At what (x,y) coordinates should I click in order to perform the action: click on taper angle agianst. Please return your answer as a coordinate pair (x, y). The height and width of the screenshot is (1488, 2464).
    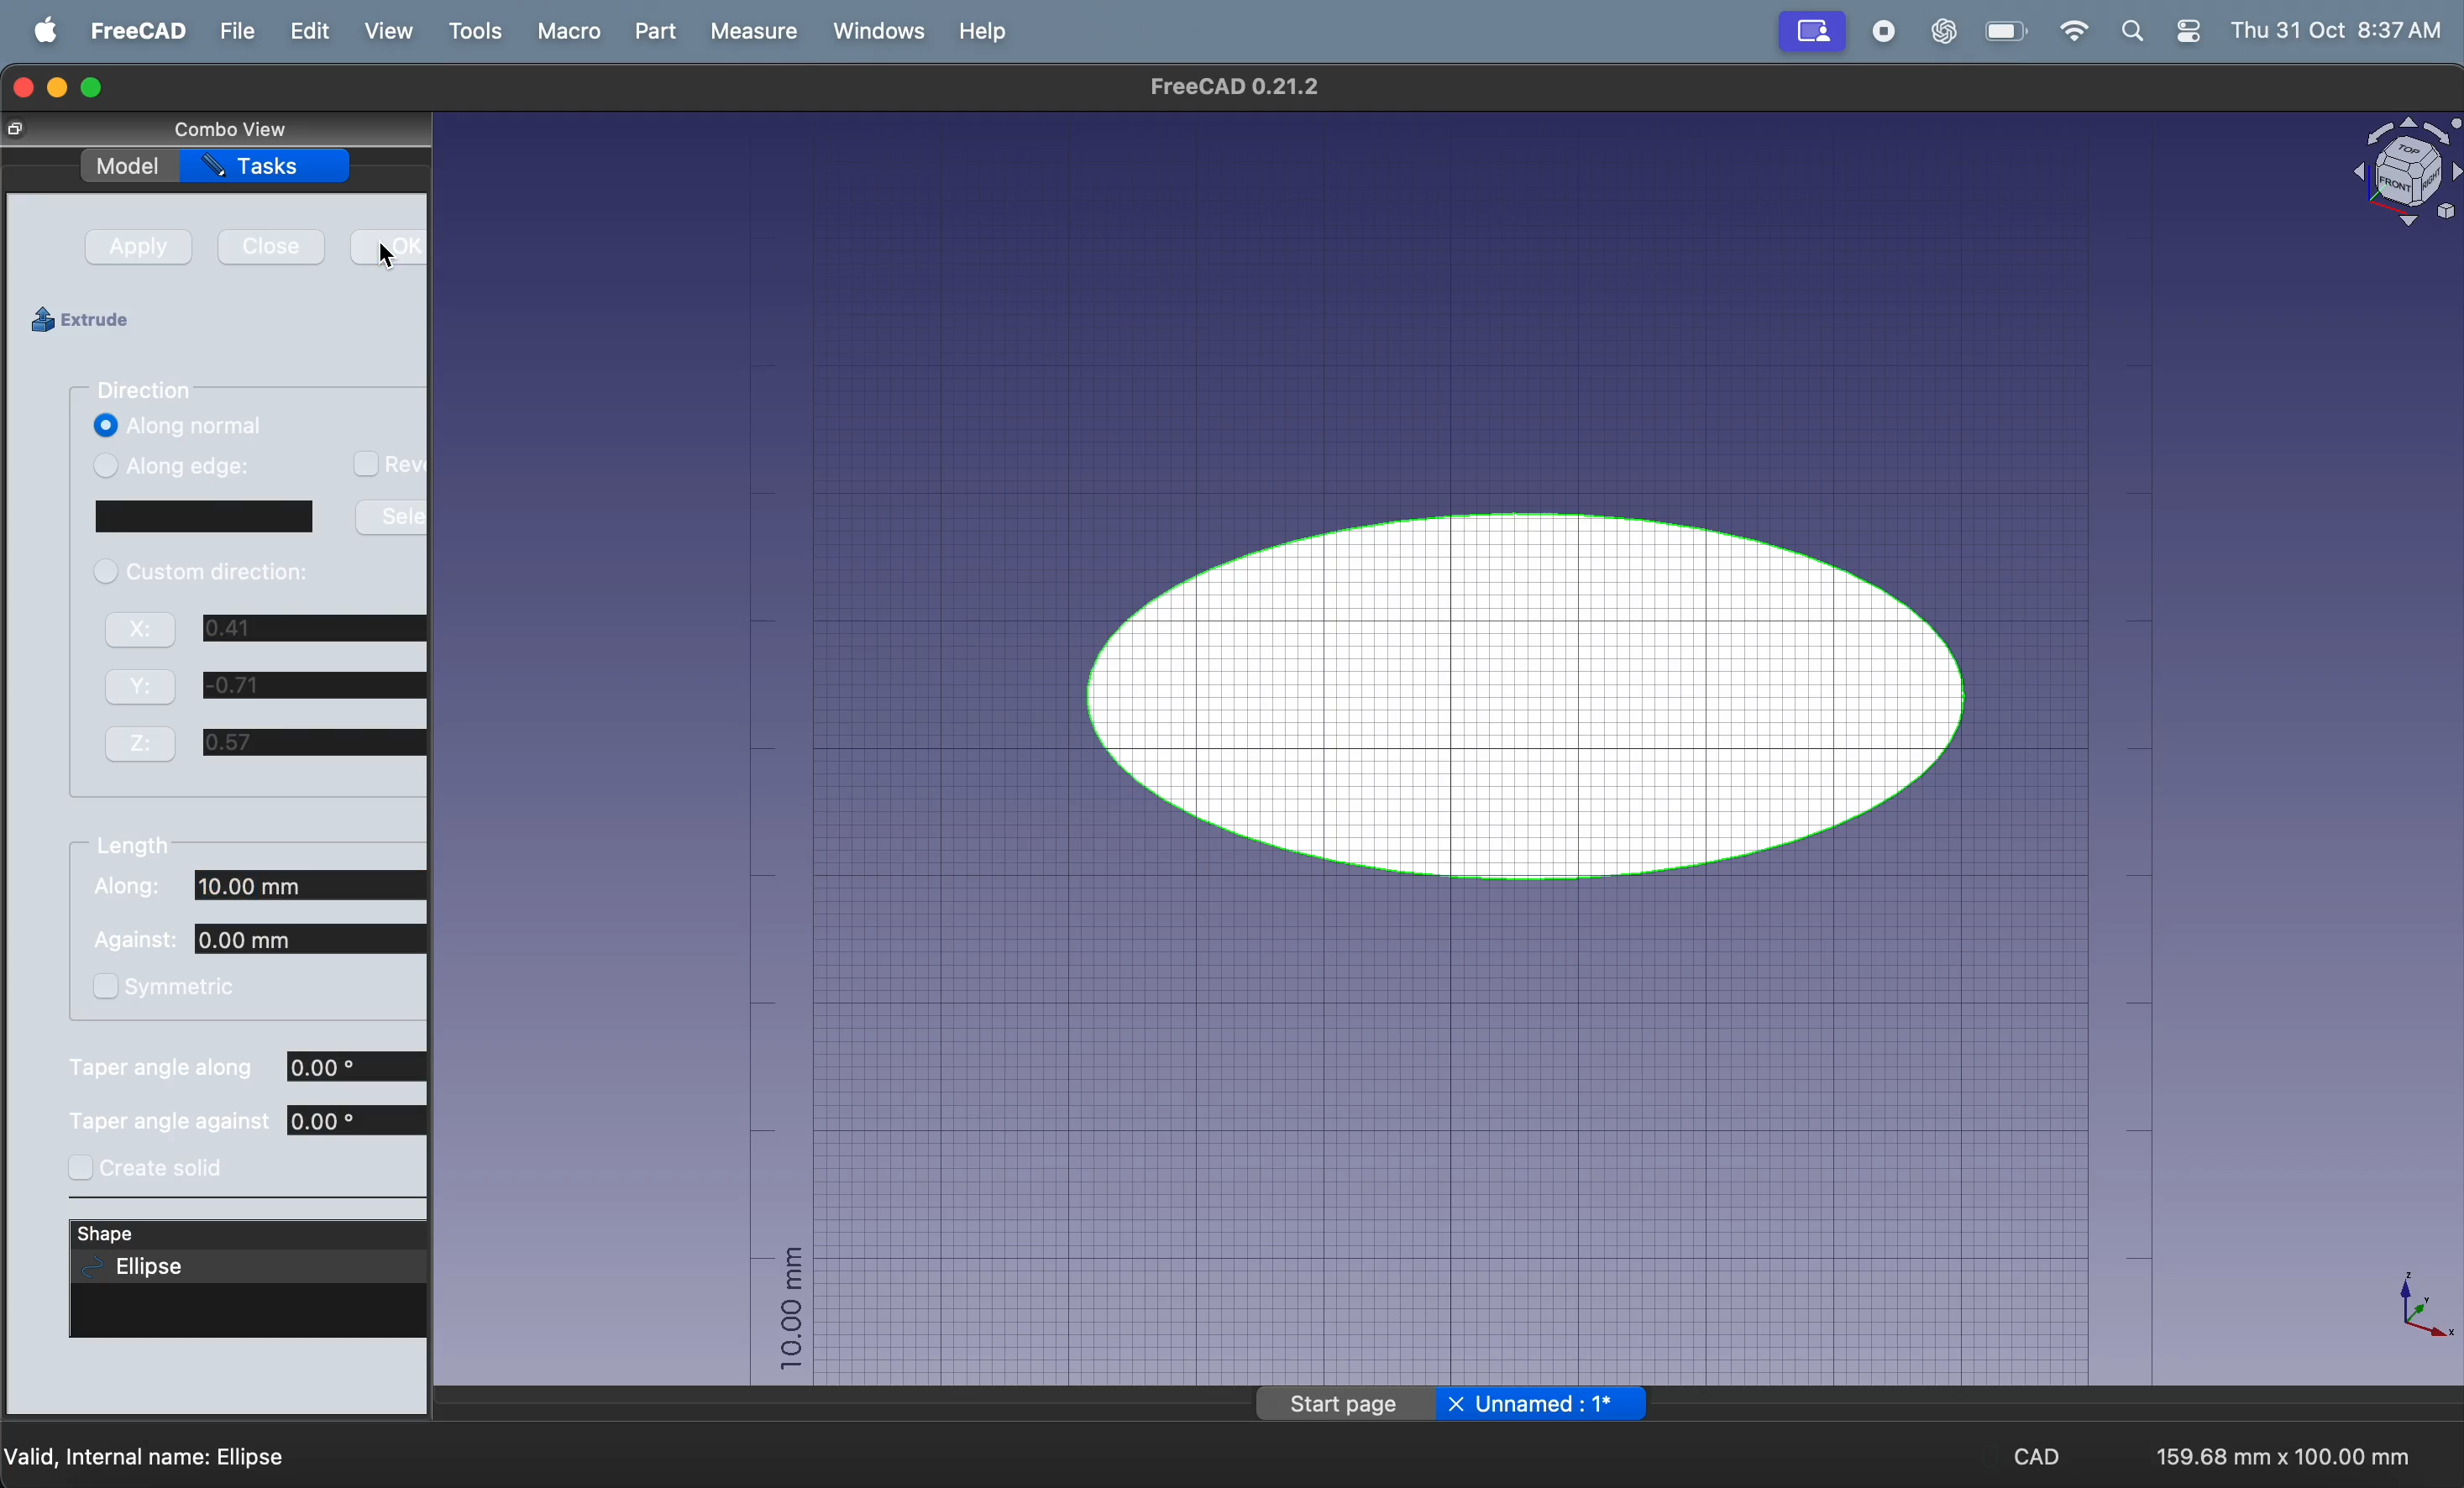
    Looking at the image, I should click on (165, 1121).